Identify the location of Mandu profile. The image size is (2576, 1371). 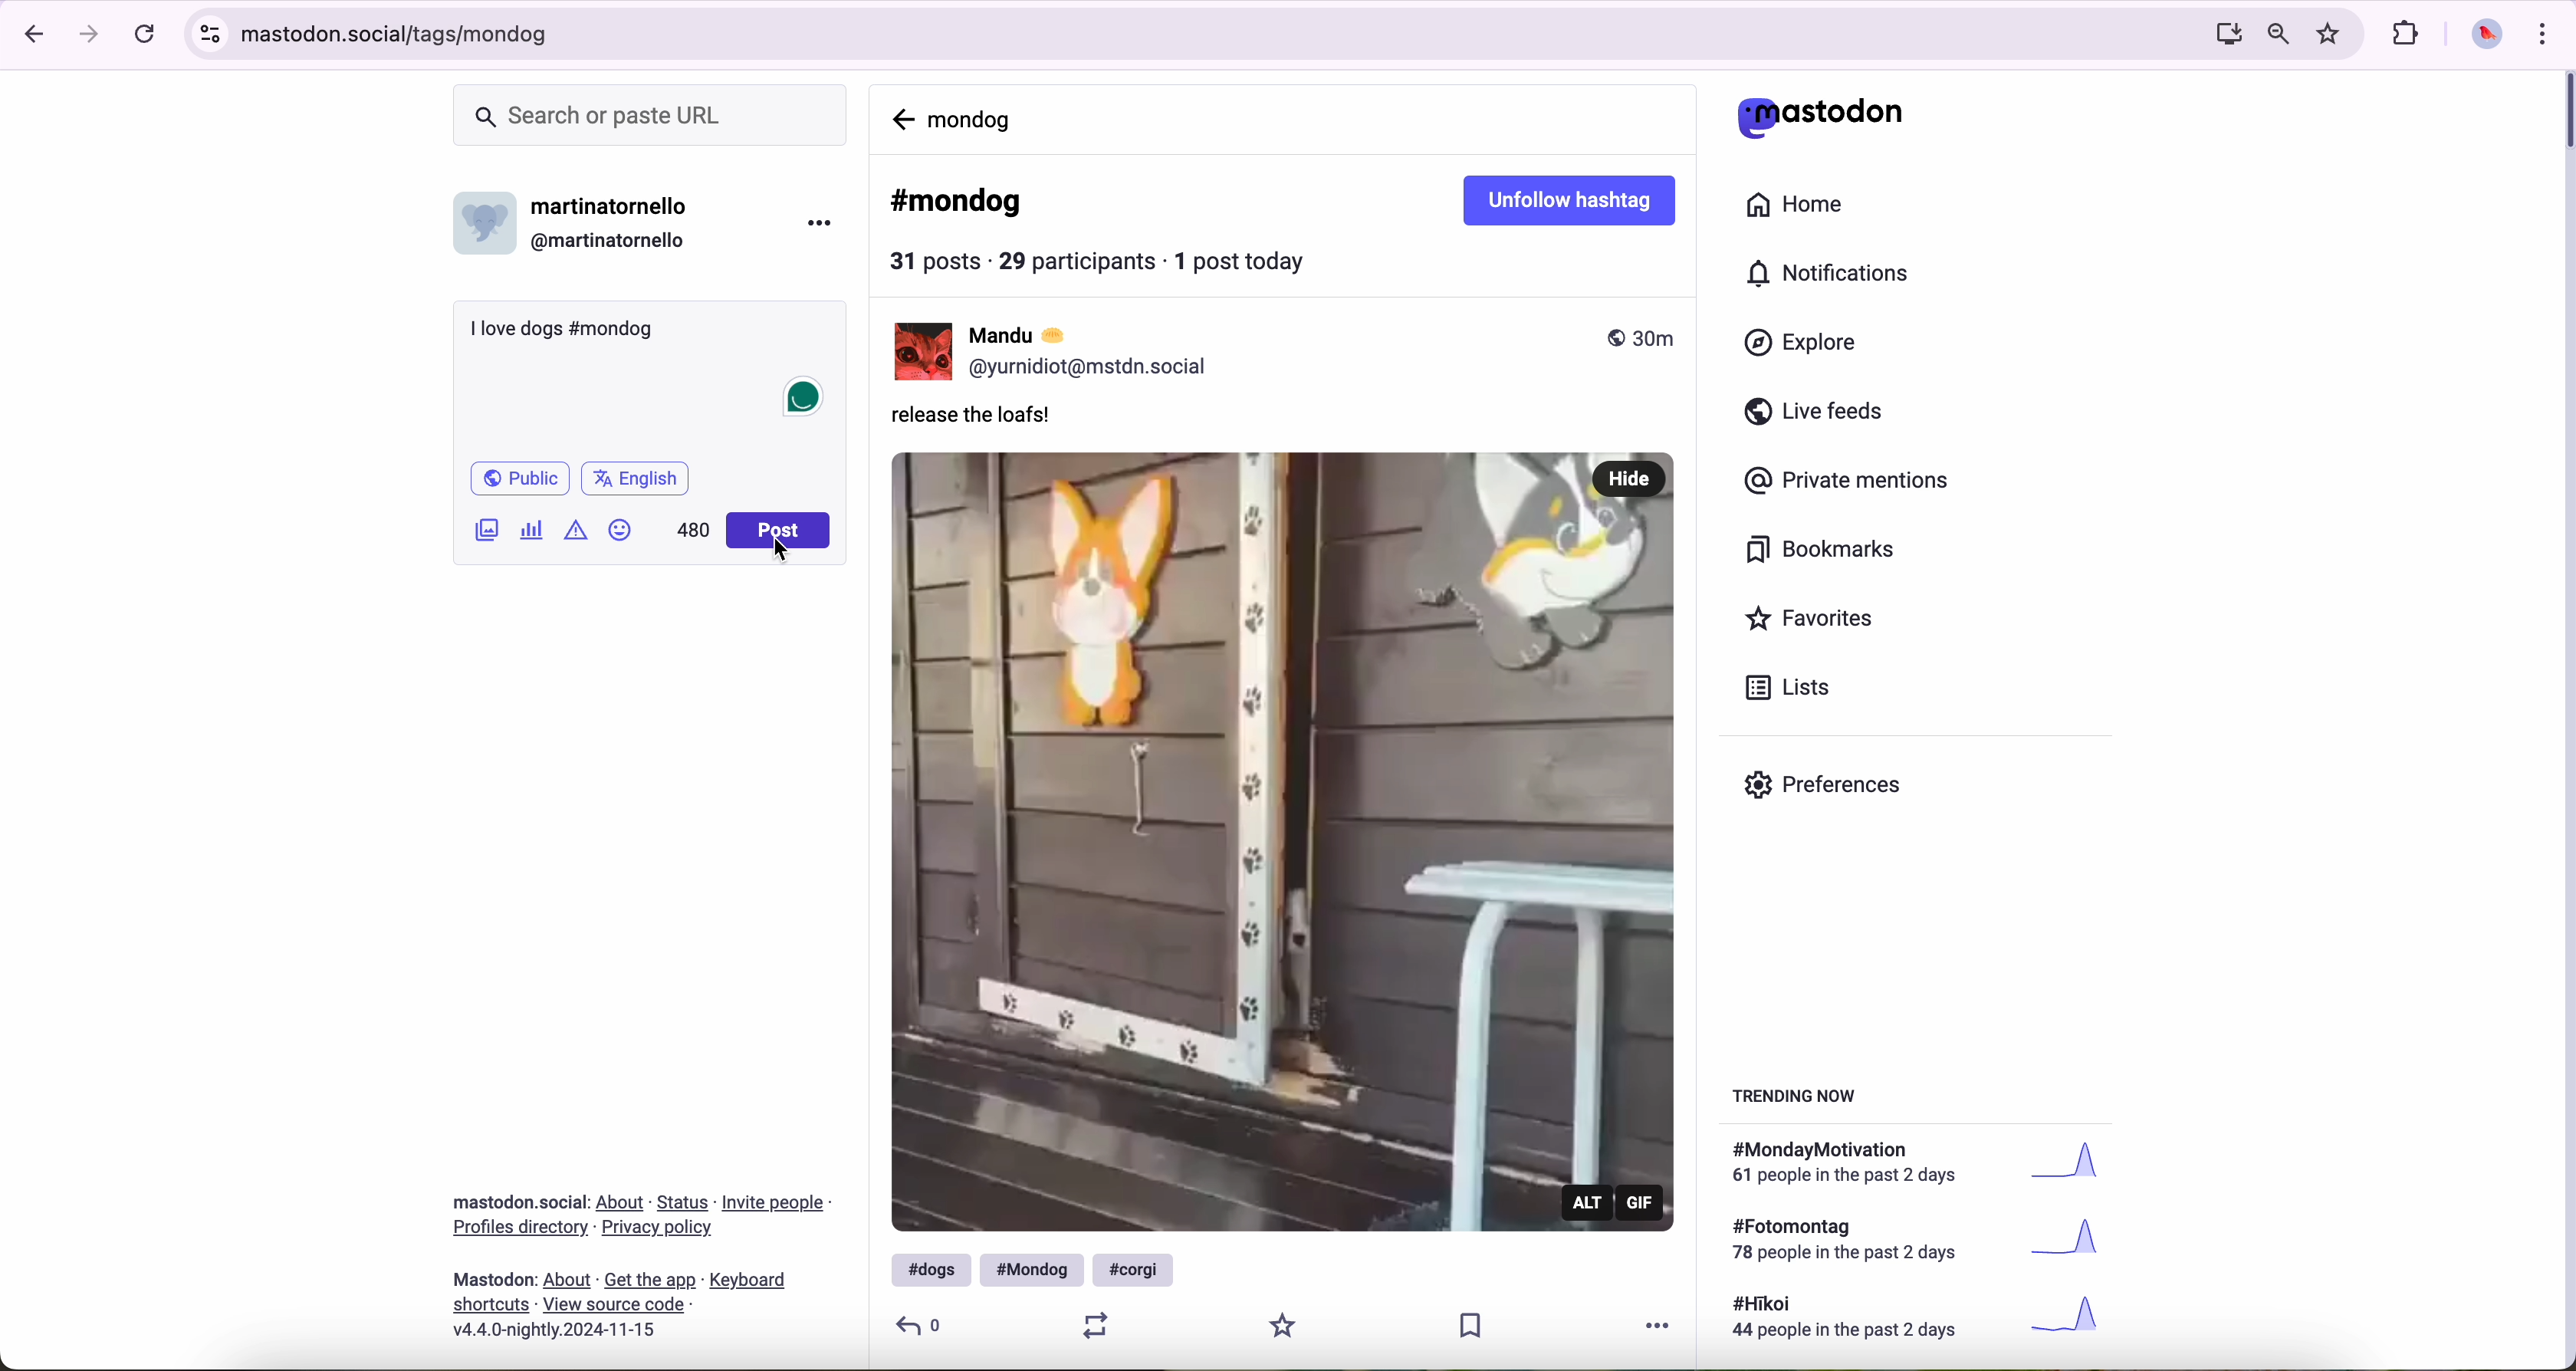
(919, 352).